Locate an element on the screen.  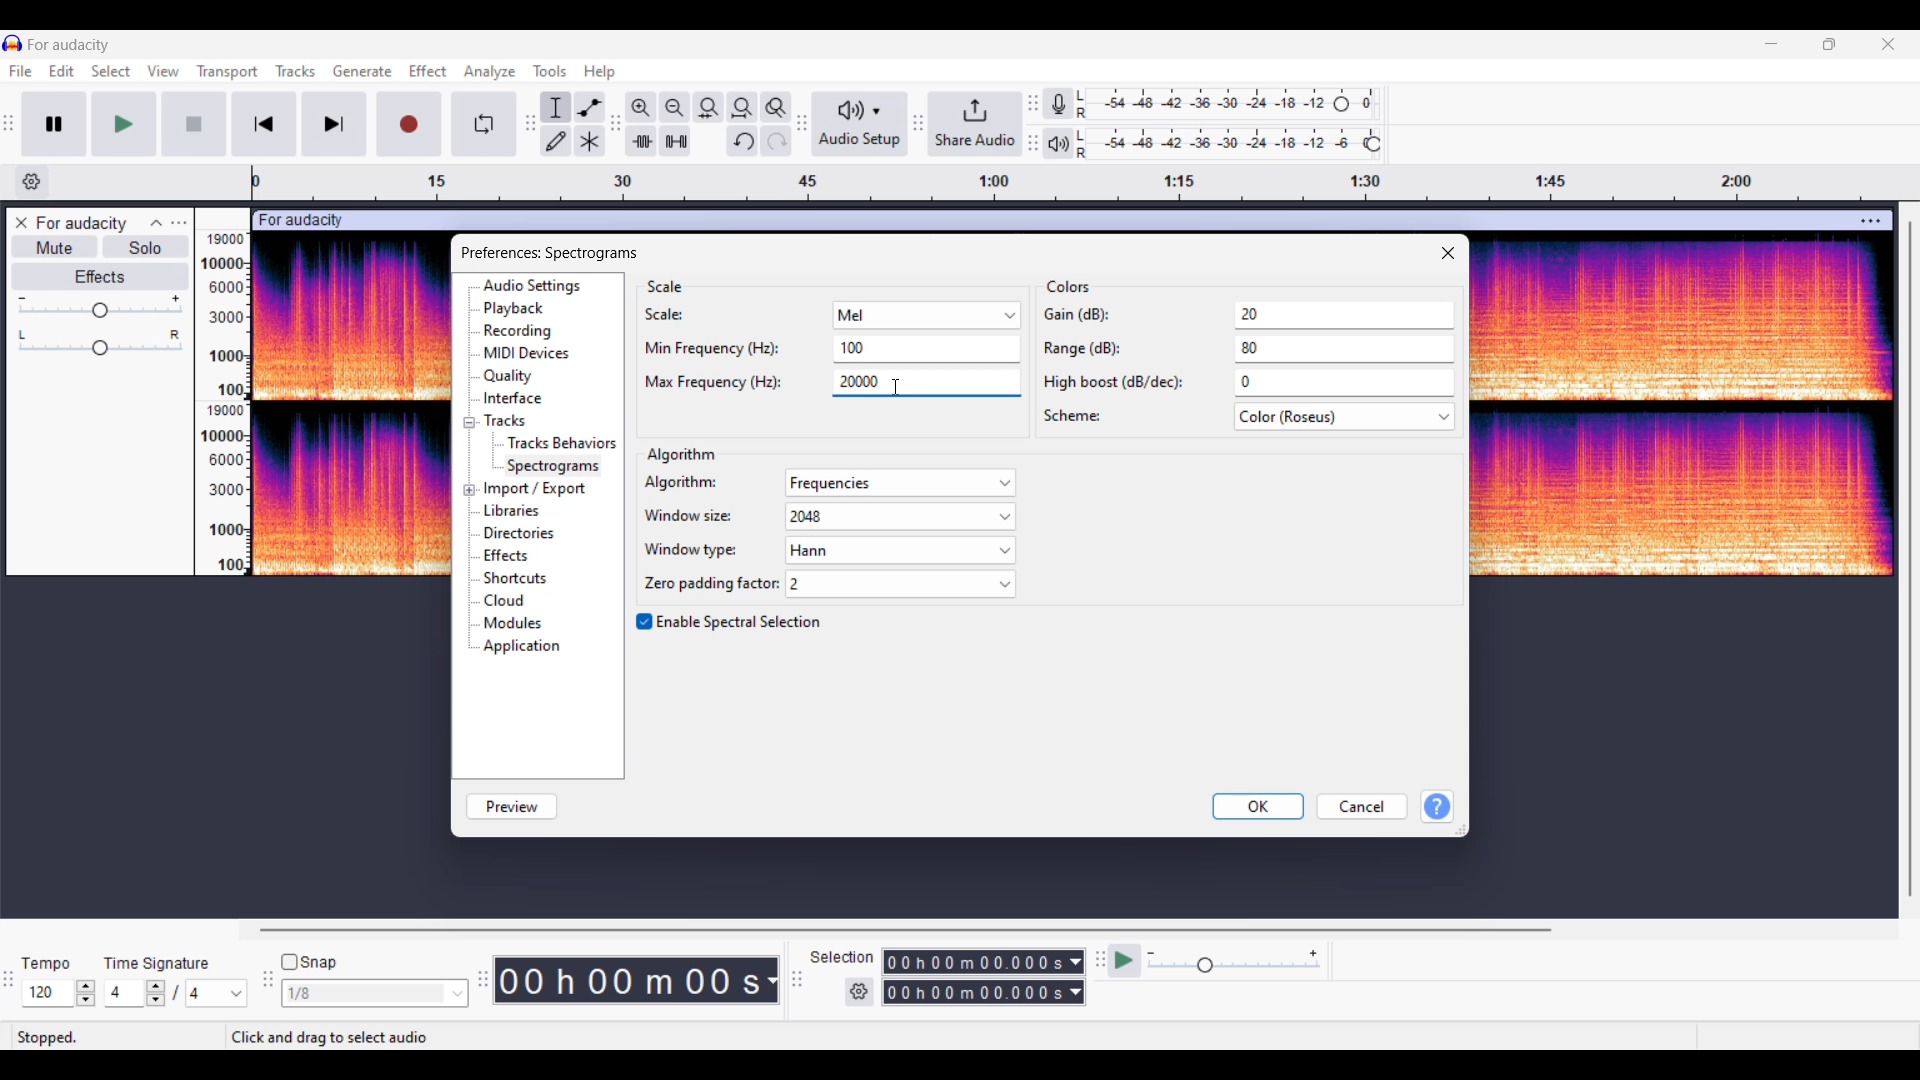
Tools menu is located at coordinates (550, 71).